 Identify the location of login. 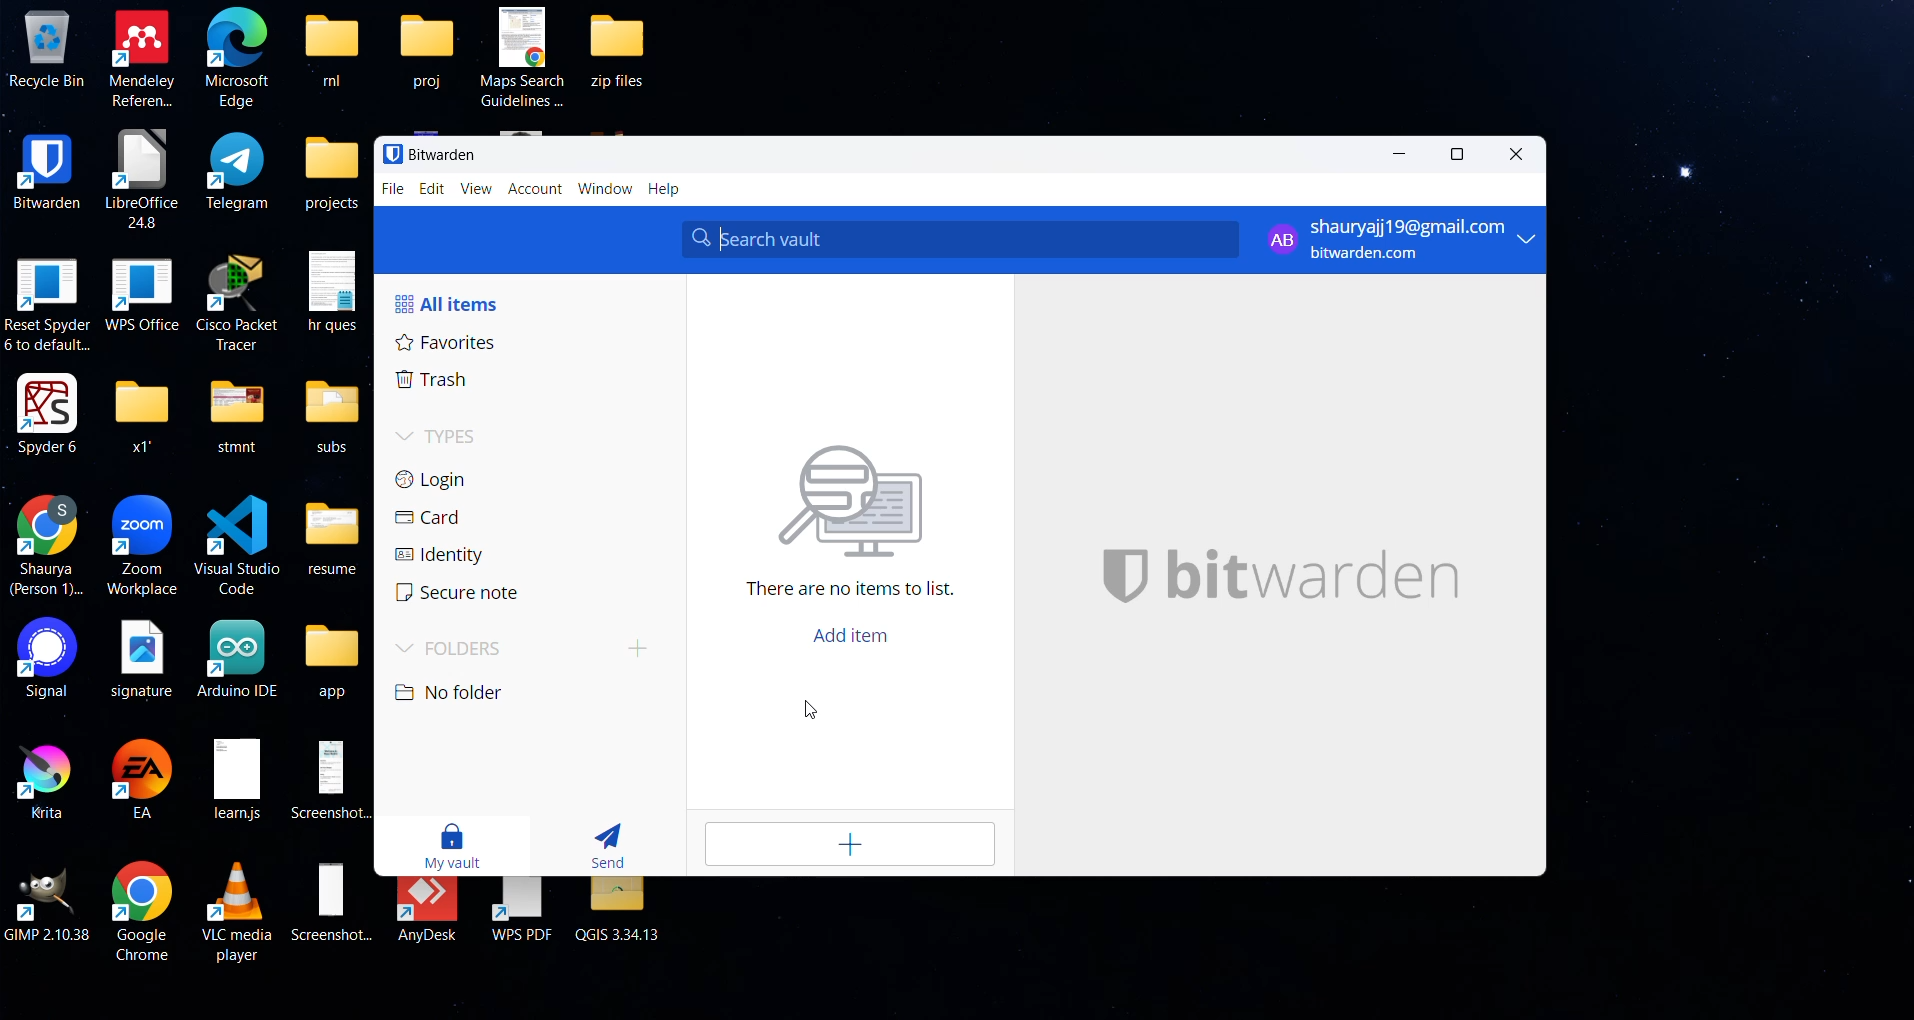
(458, 483).